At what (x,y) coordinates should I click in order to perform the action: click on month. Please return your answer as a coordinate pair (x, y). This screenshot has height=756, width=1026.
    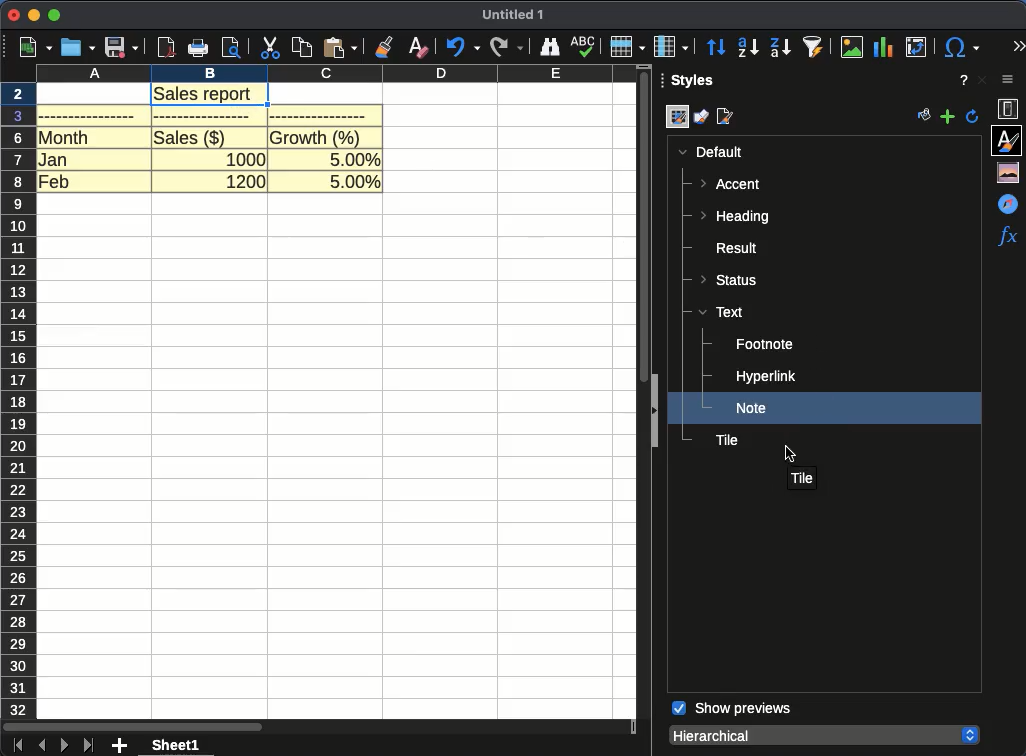
    Looking at the image, I should click on (65, 137).